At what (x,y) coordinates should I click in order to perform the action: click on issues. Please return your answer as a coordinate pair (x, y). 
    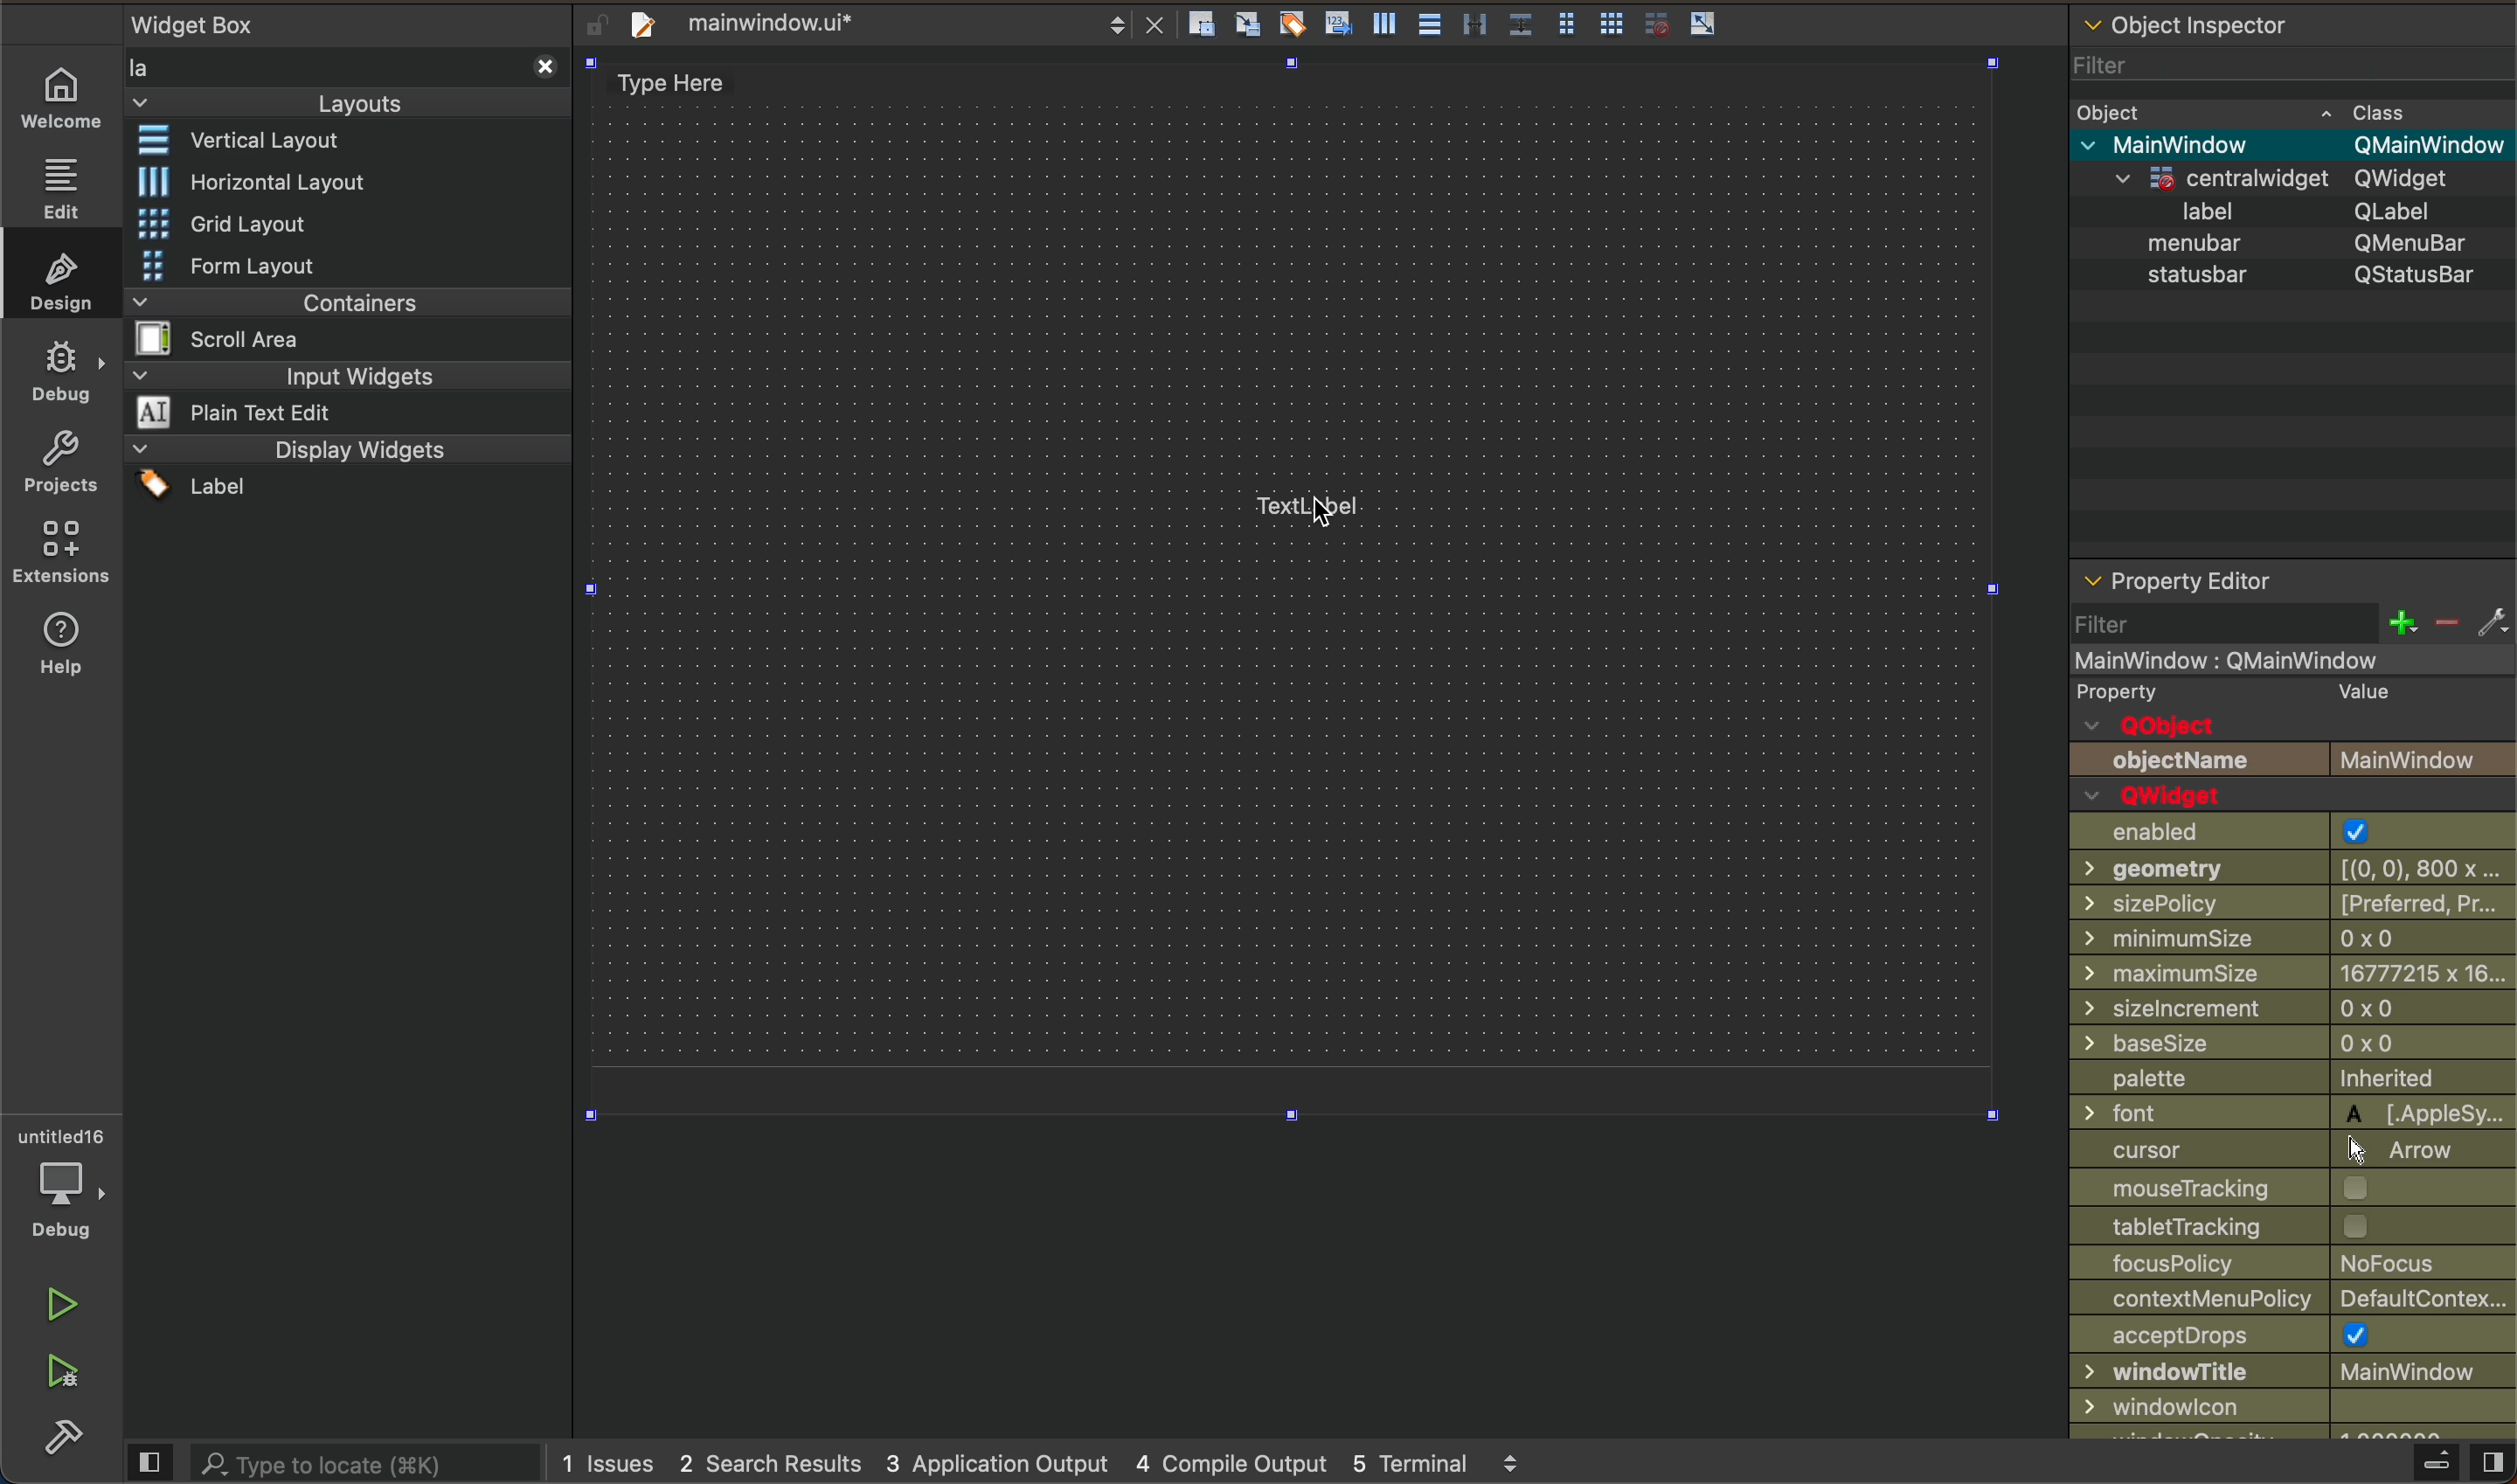
    Looking at the image, I should click on (614, 1462).